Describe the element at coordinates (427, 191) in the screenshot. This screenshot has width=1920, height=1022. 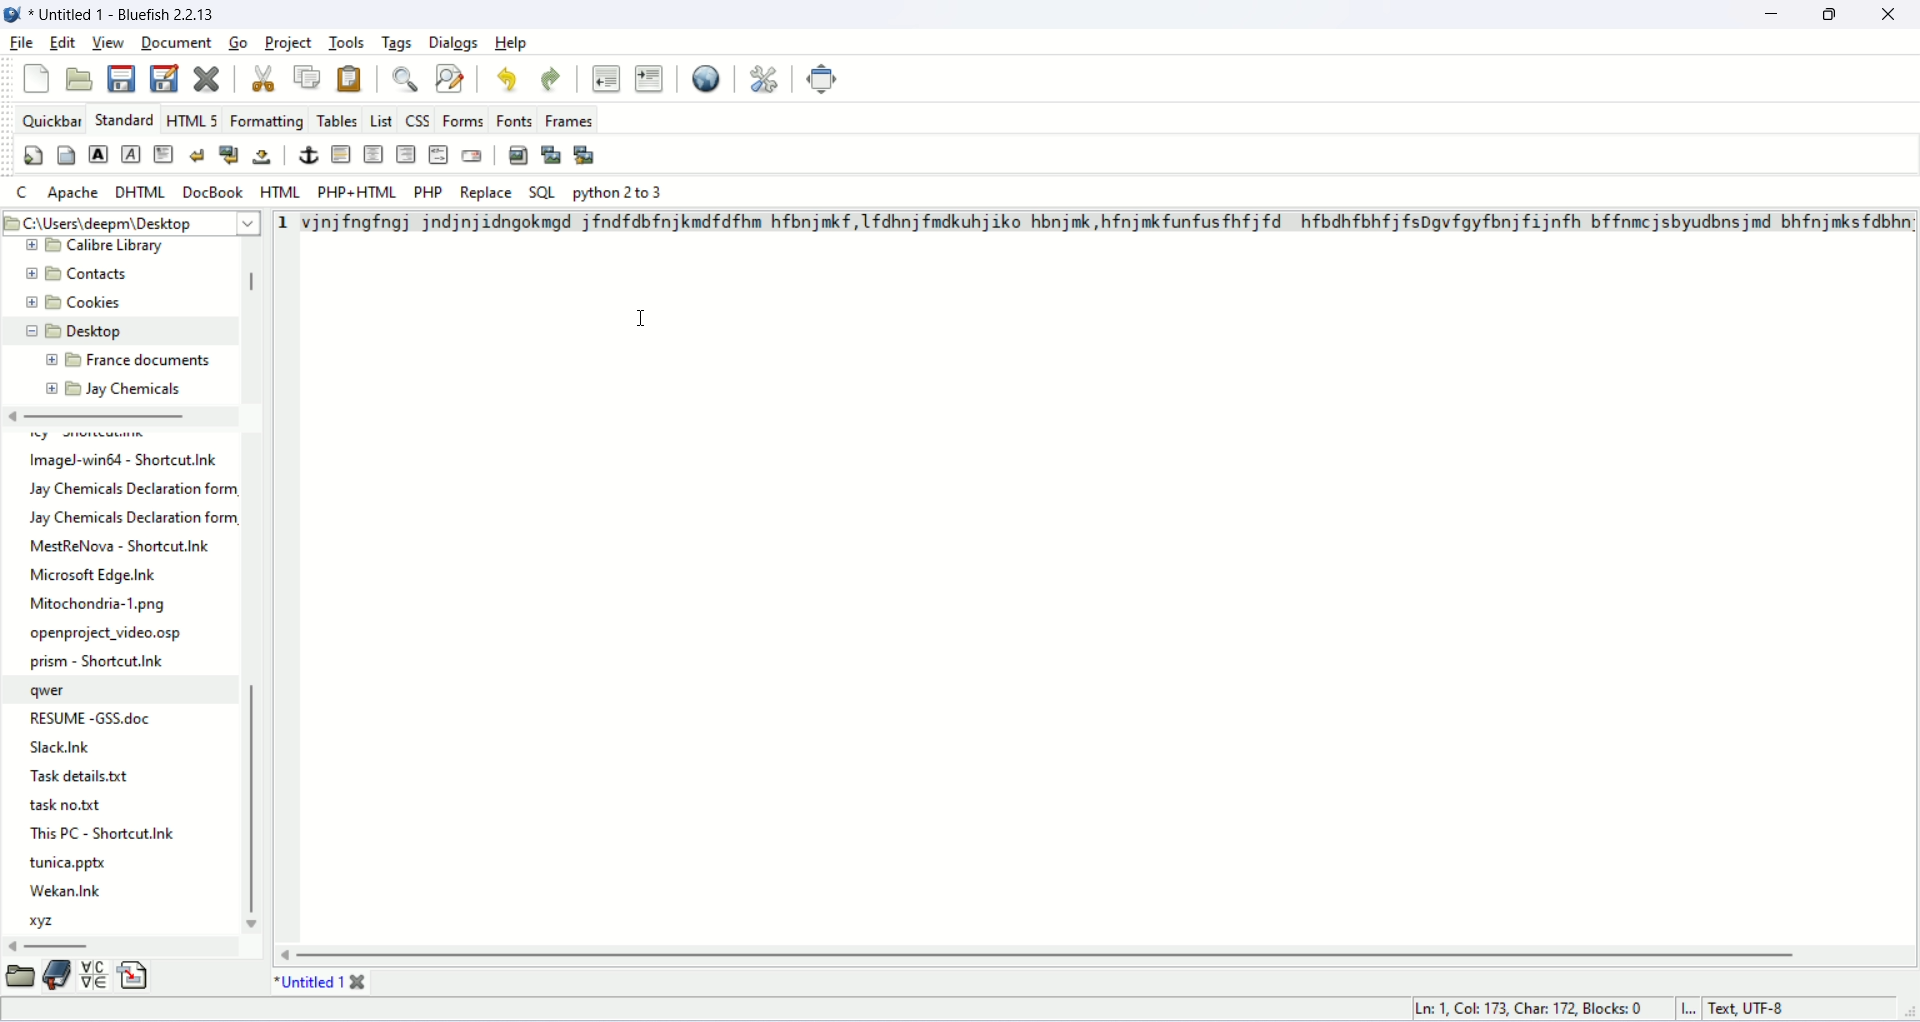
I see `PHP` at that location.